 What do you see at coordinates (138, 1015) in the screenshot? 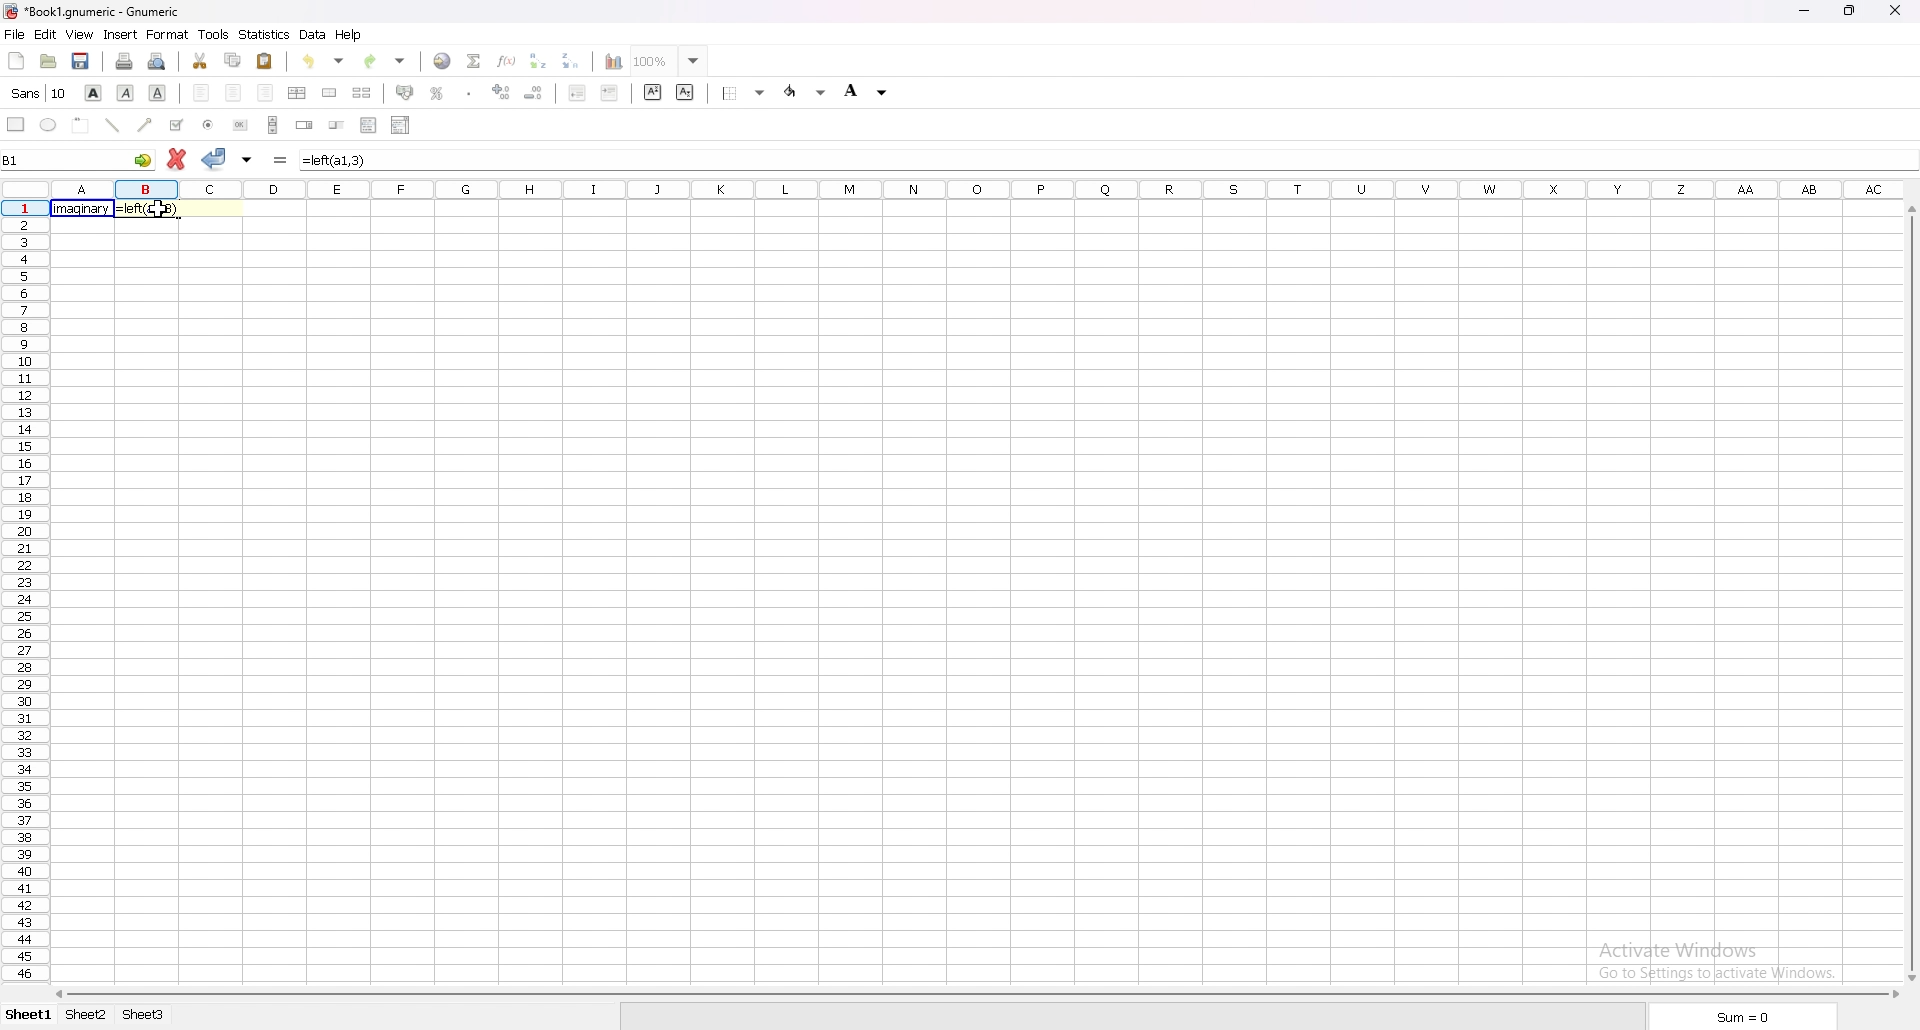
I see `sheet` at bounding box center [138, 1015].